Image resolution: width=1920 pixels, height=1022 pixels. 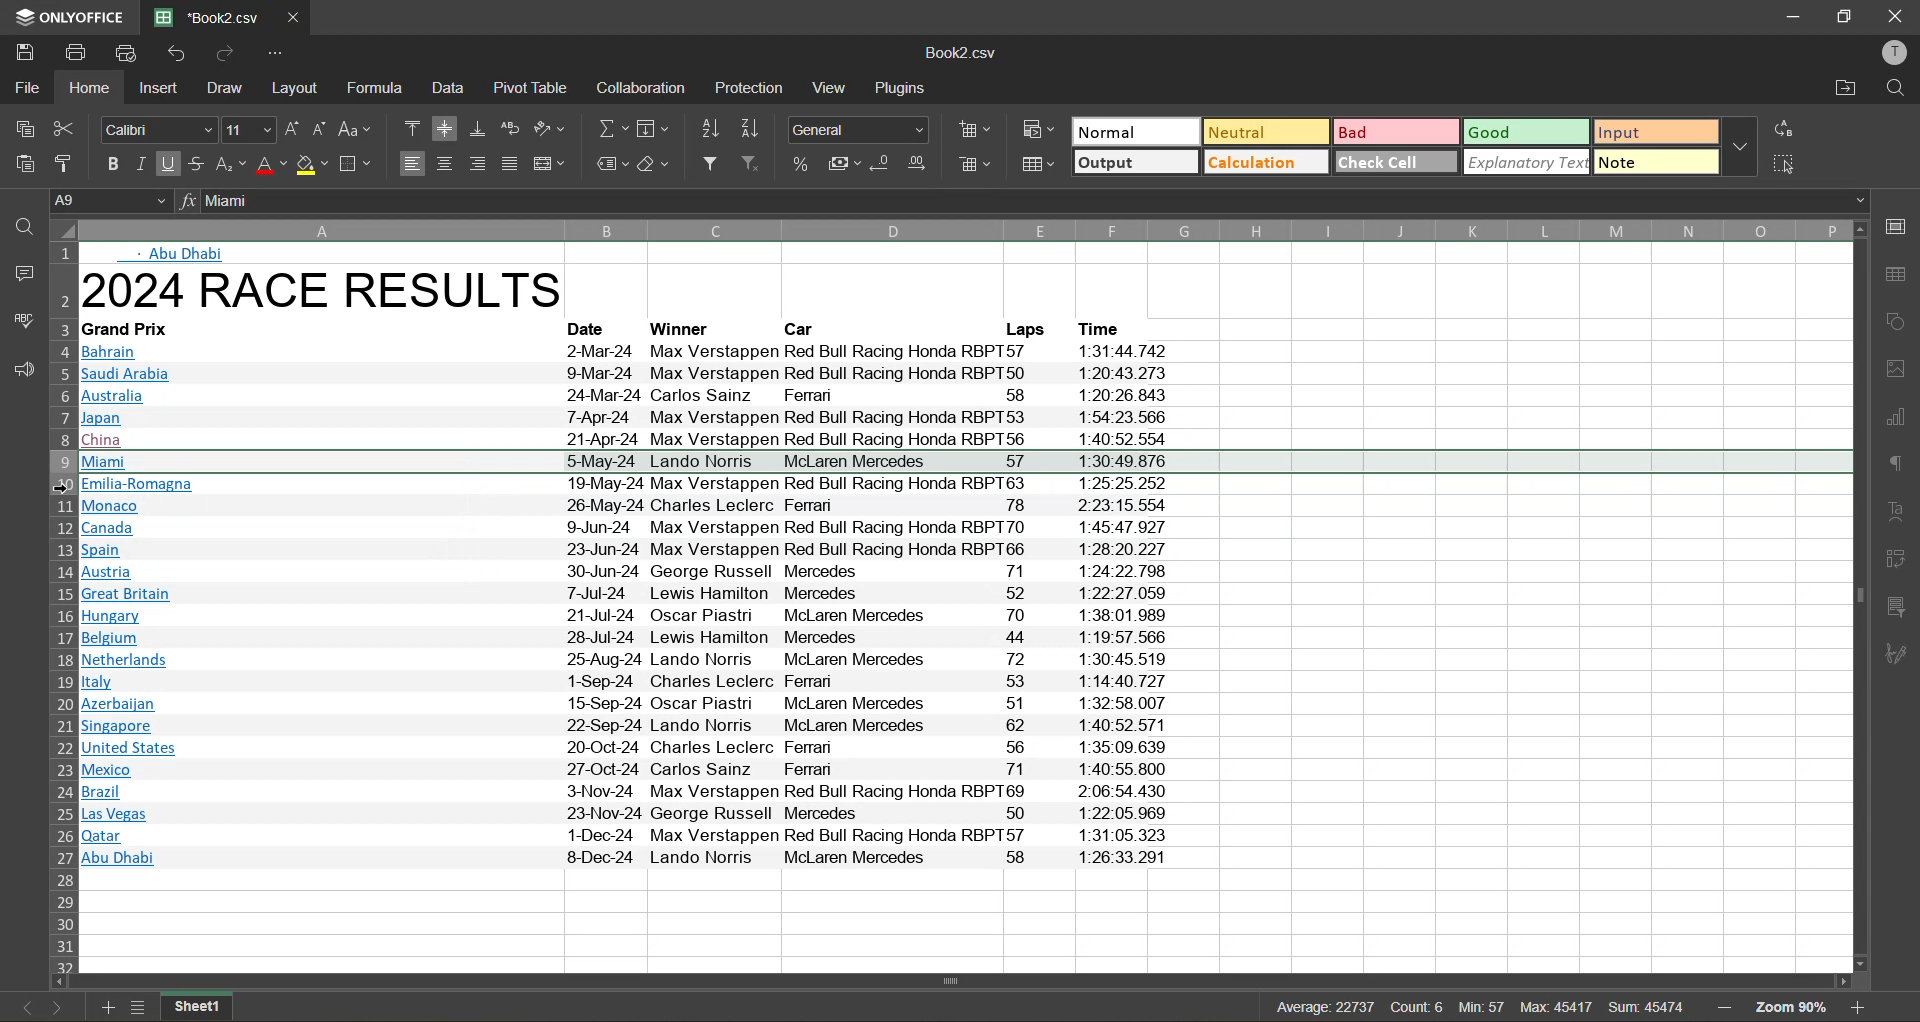 What do you see at coordinates (1037, 166) in the screenshot?
I see `format as table` at bounding box center [1037, 166].